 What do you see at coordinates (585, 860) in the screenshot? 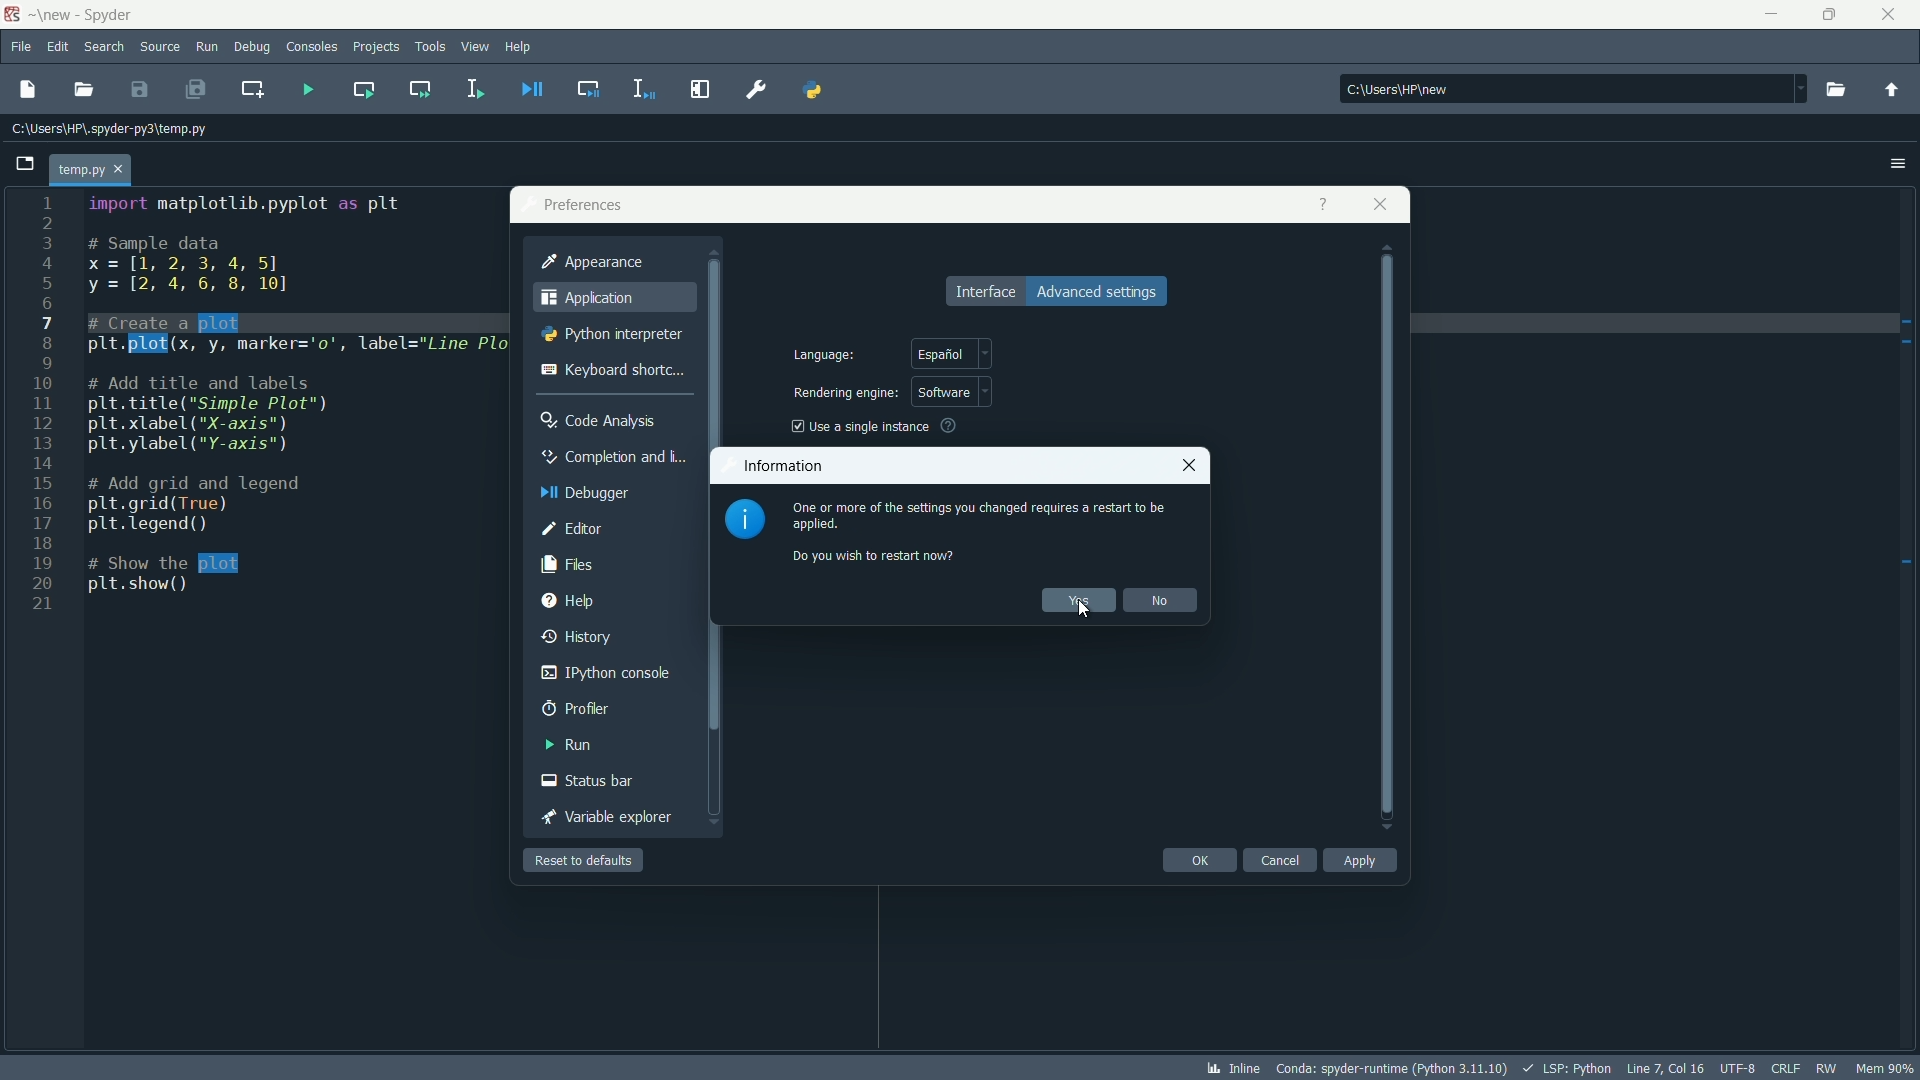
I see `reset to defaults` at bounding box center [585, 860].